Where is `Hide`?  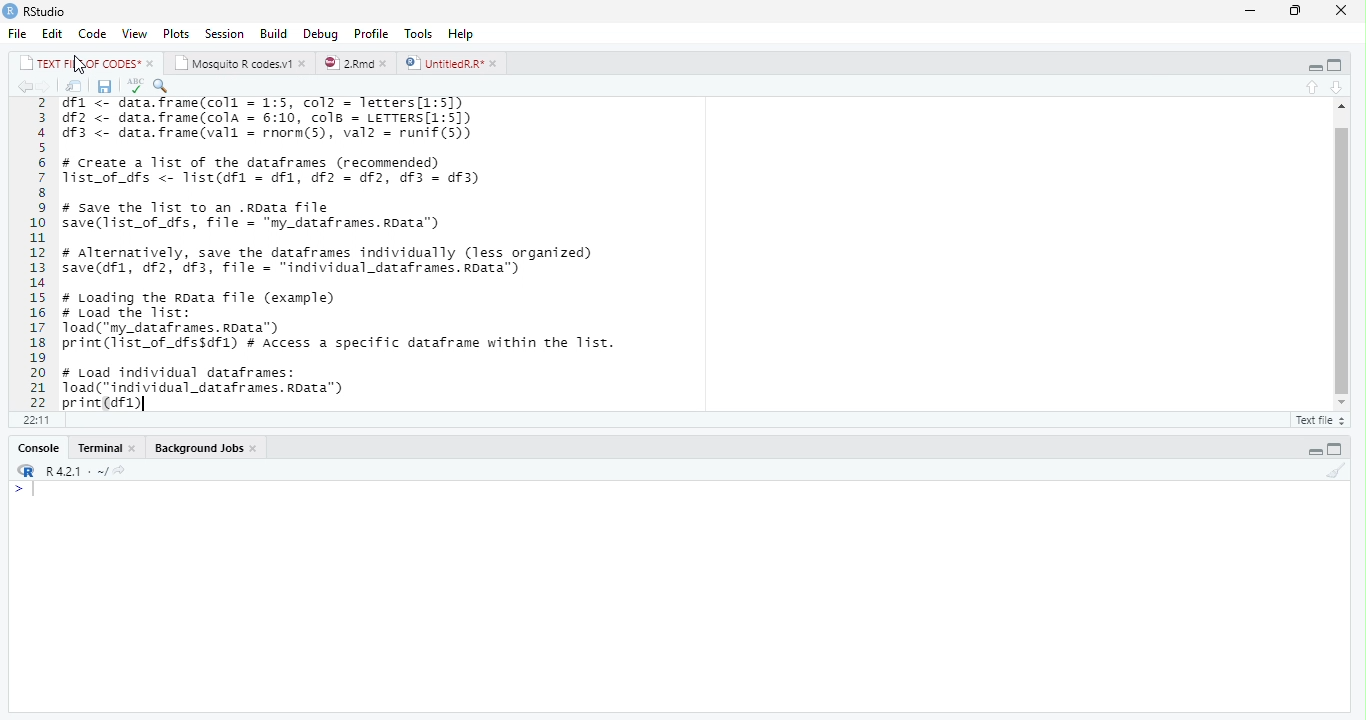
Hide is located at coordinates (1314, 449).